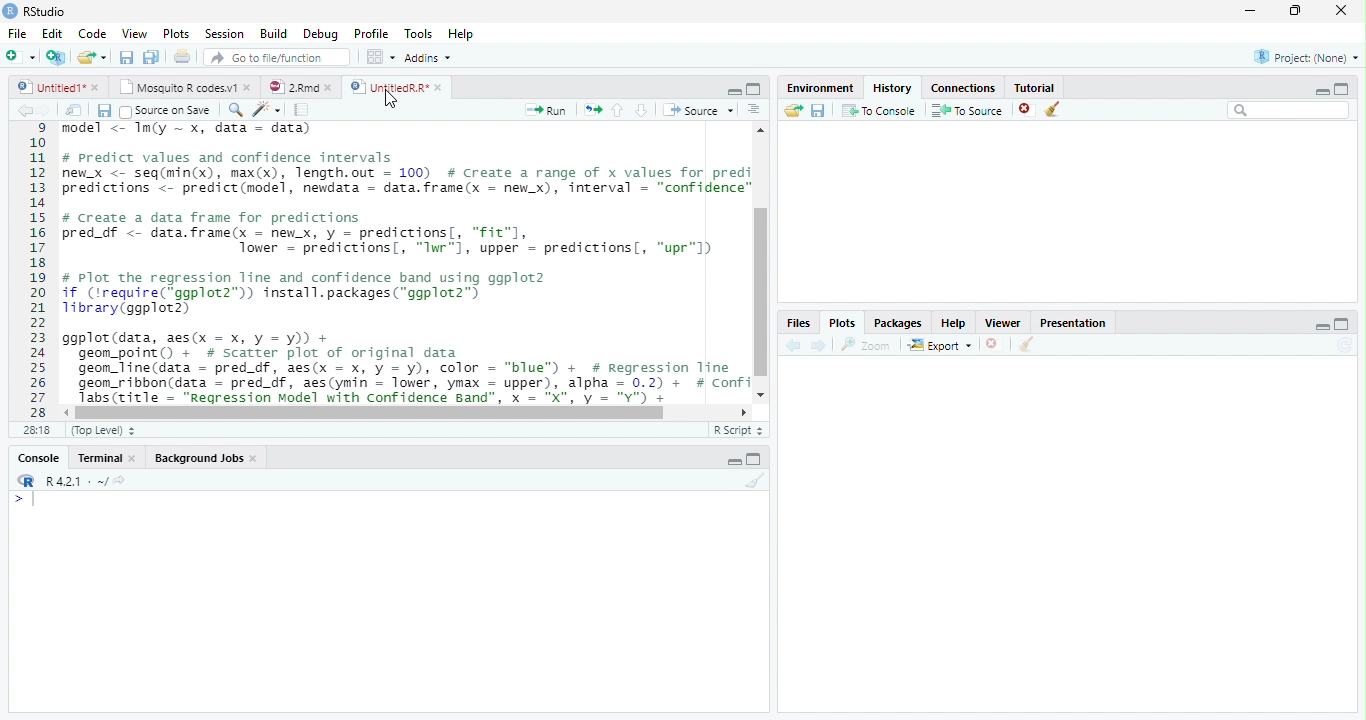 The image size is (1366, 720). Describe the element at coordinates (178, 32) in the screenshot. I see `Plots` at that location.